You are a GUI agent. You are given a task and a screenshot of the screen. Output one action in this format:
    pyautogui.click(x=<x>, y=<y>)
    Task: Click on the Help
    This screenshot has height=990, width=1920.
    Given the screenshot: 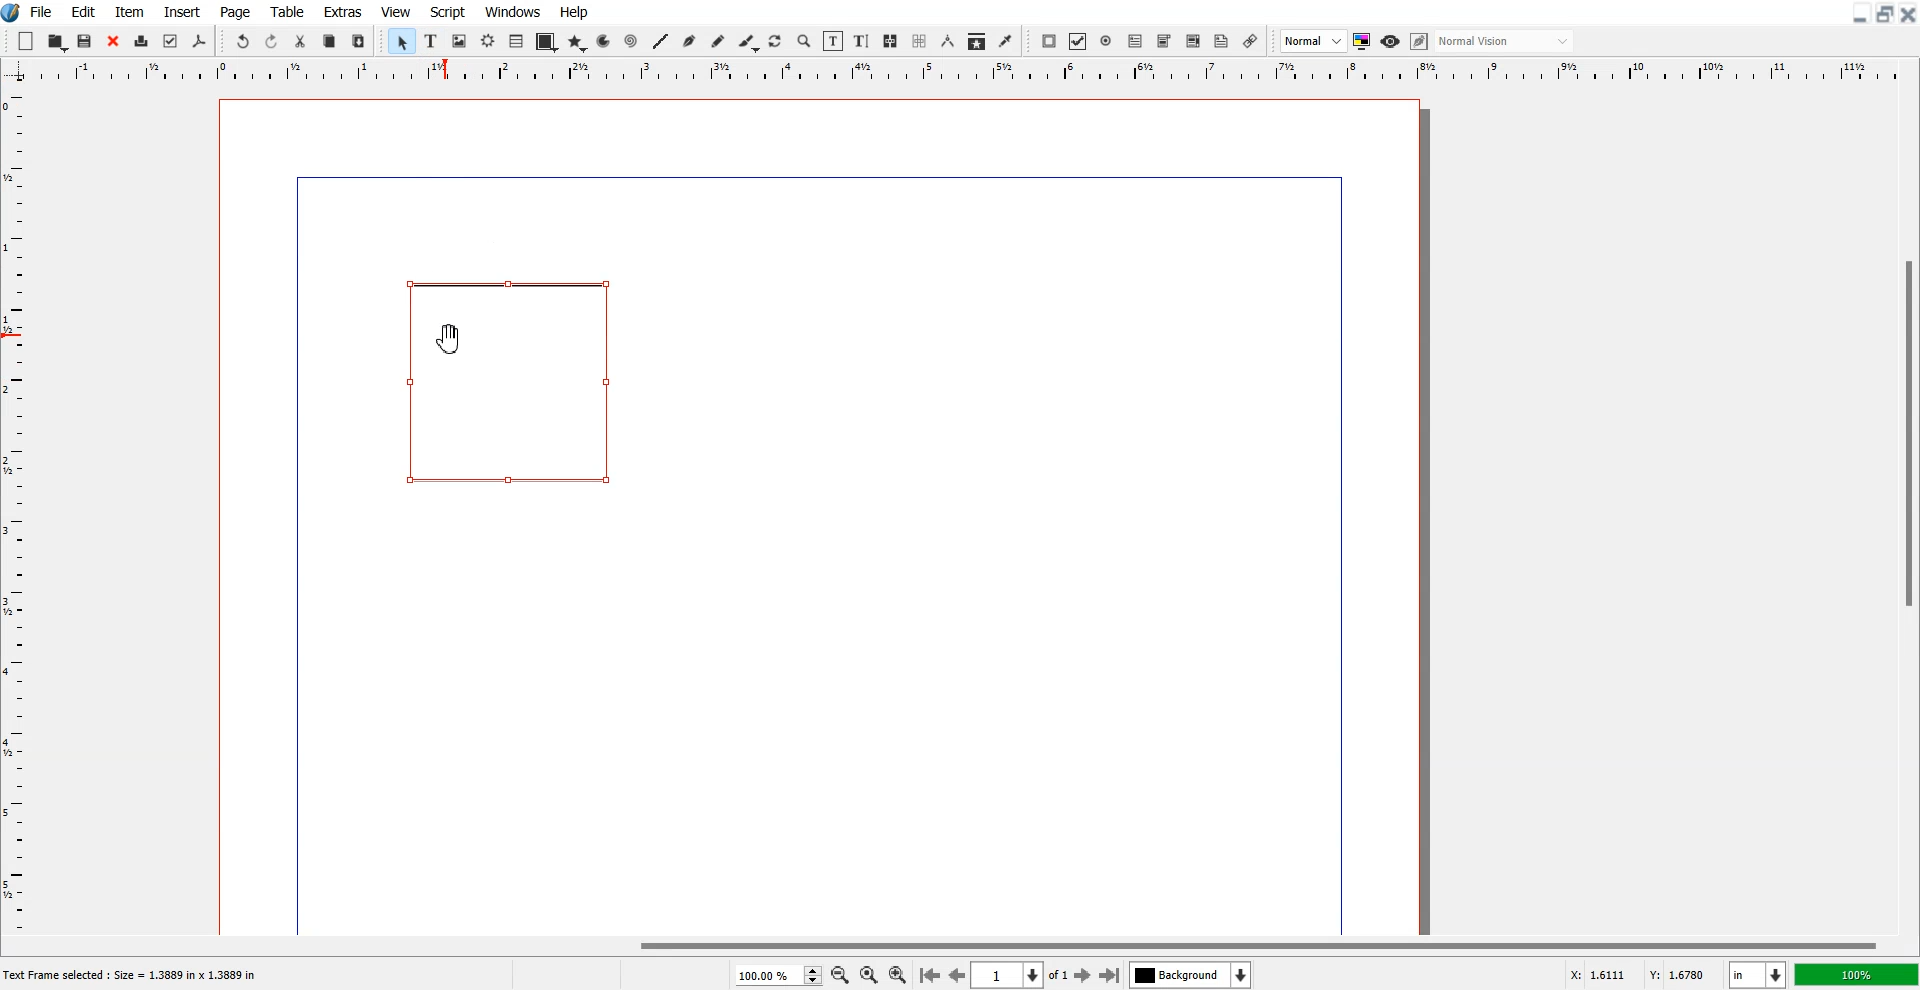 What is the action you would take?
    pyautogui.click(x=573, y=12)
    